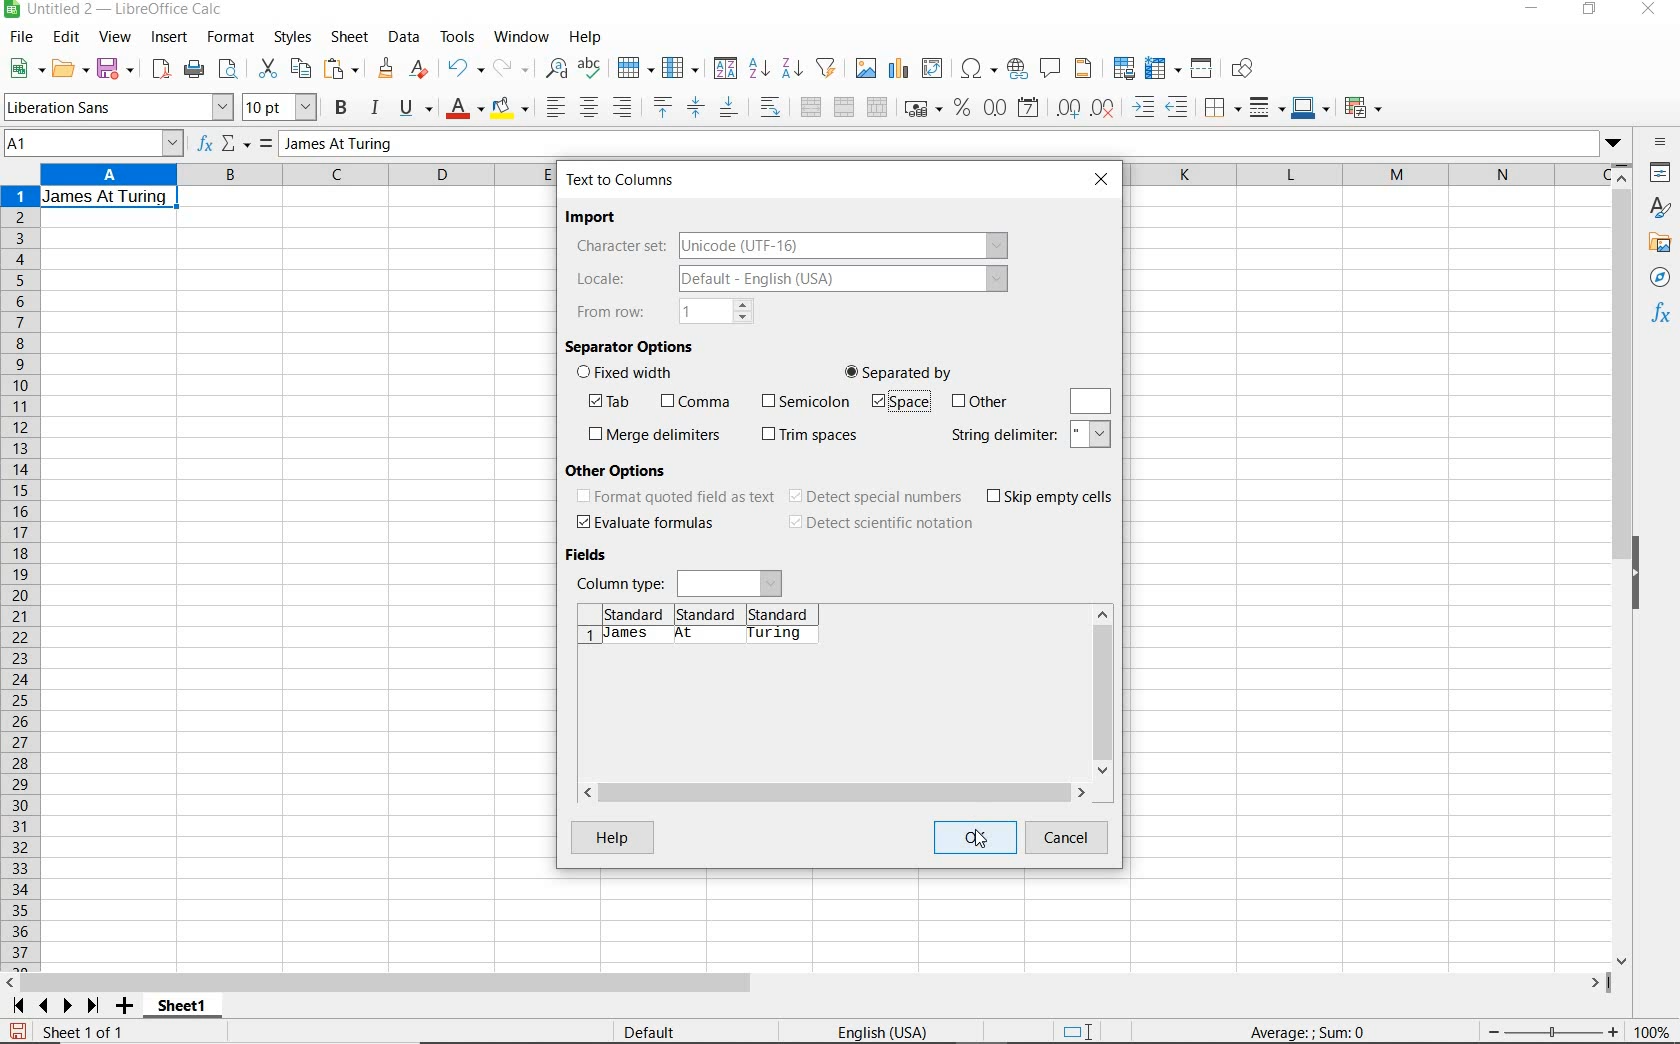  I want to click on minimize, so click(1531, 11).